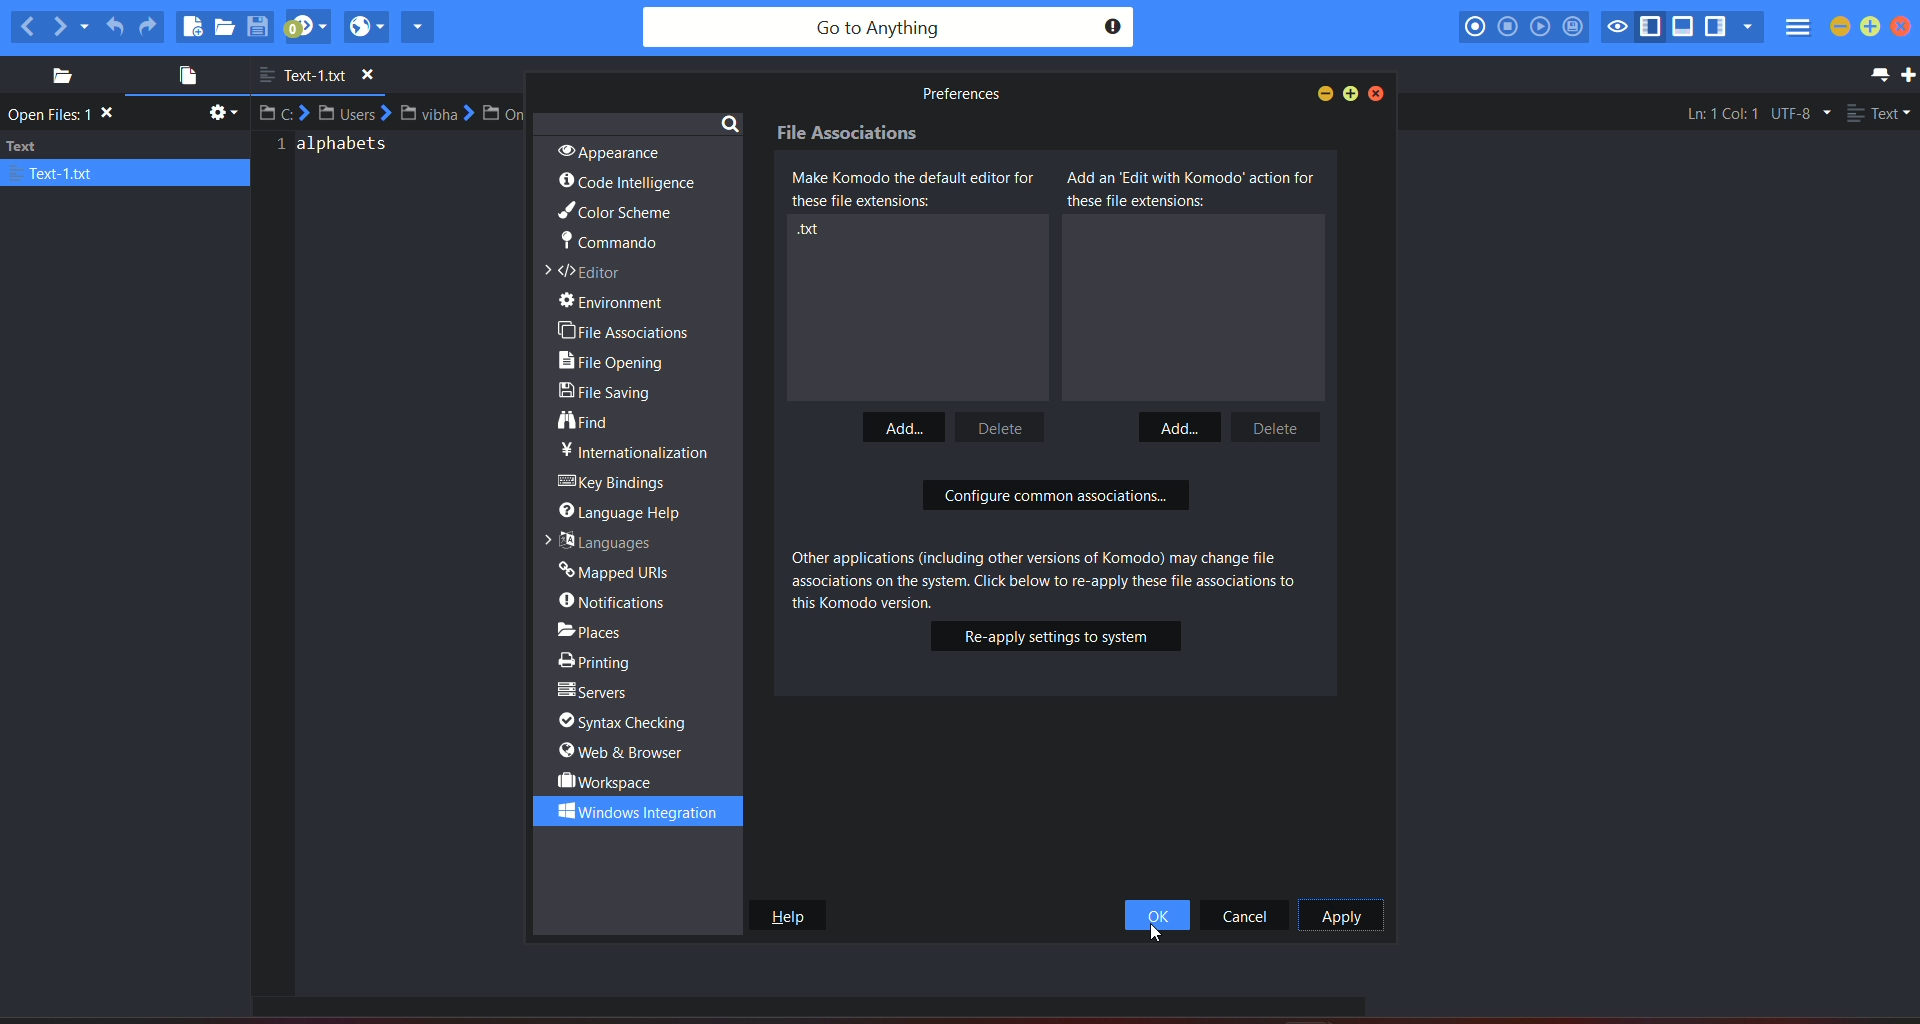 The width and height of the screenshot is (1920, 1024). I want to click on show/hide left pane, so click(1654, 27).